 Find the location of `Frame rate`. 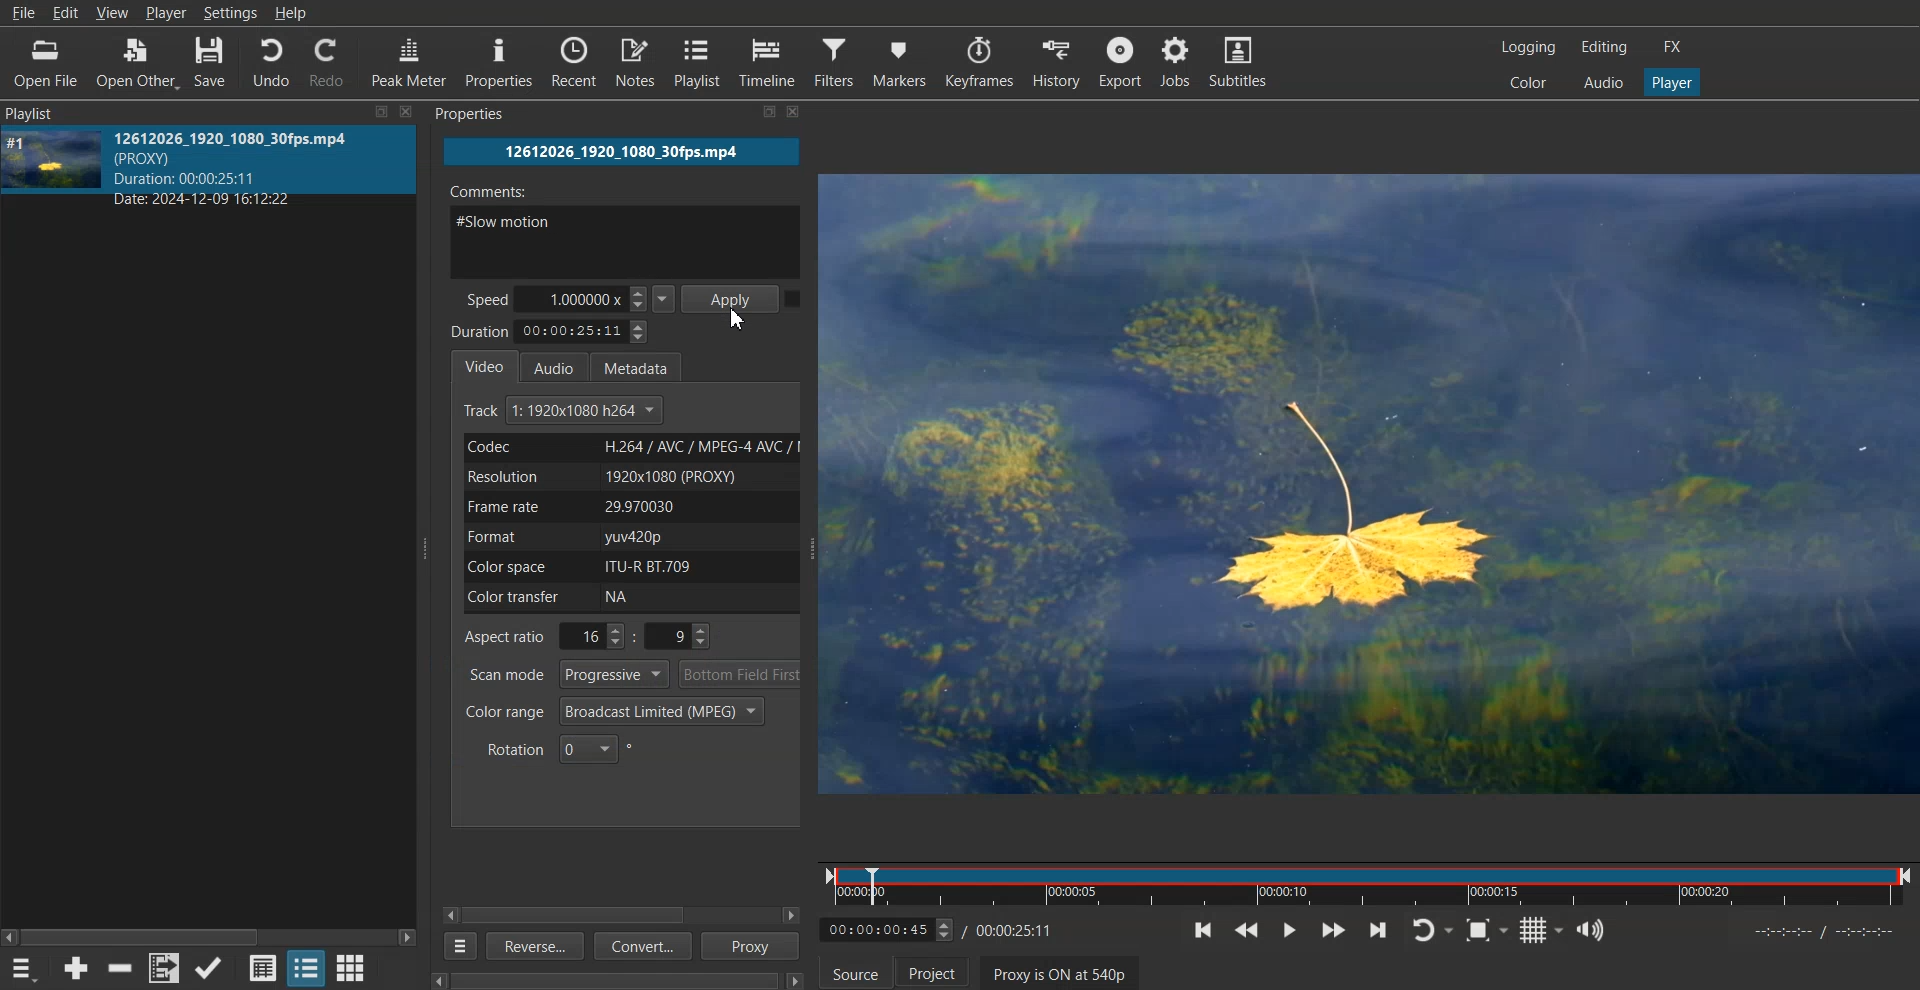

Frame rate is located at coordinates (628, 506).